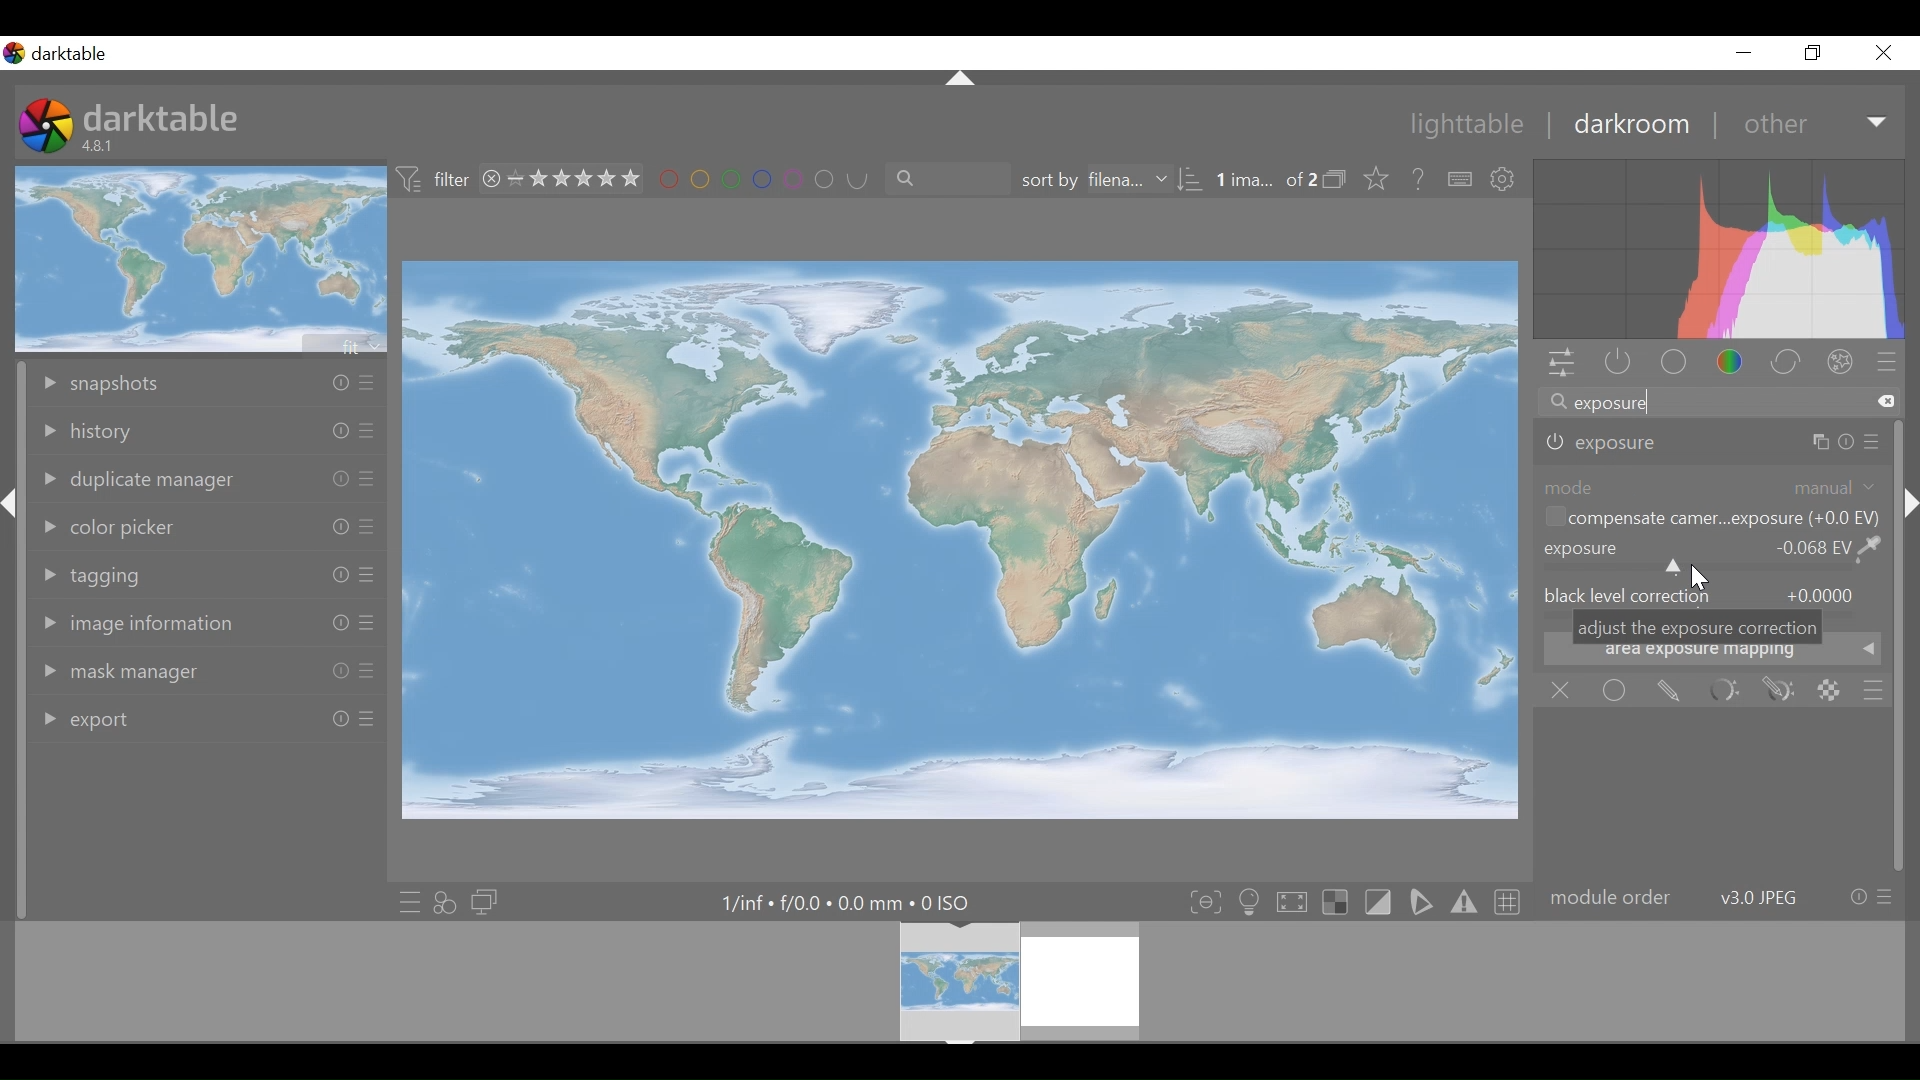  What do you see at coordinates (1291, 902) in the screenshot?
I see `toggle high quality processing` at bounding box center [1291, 902].